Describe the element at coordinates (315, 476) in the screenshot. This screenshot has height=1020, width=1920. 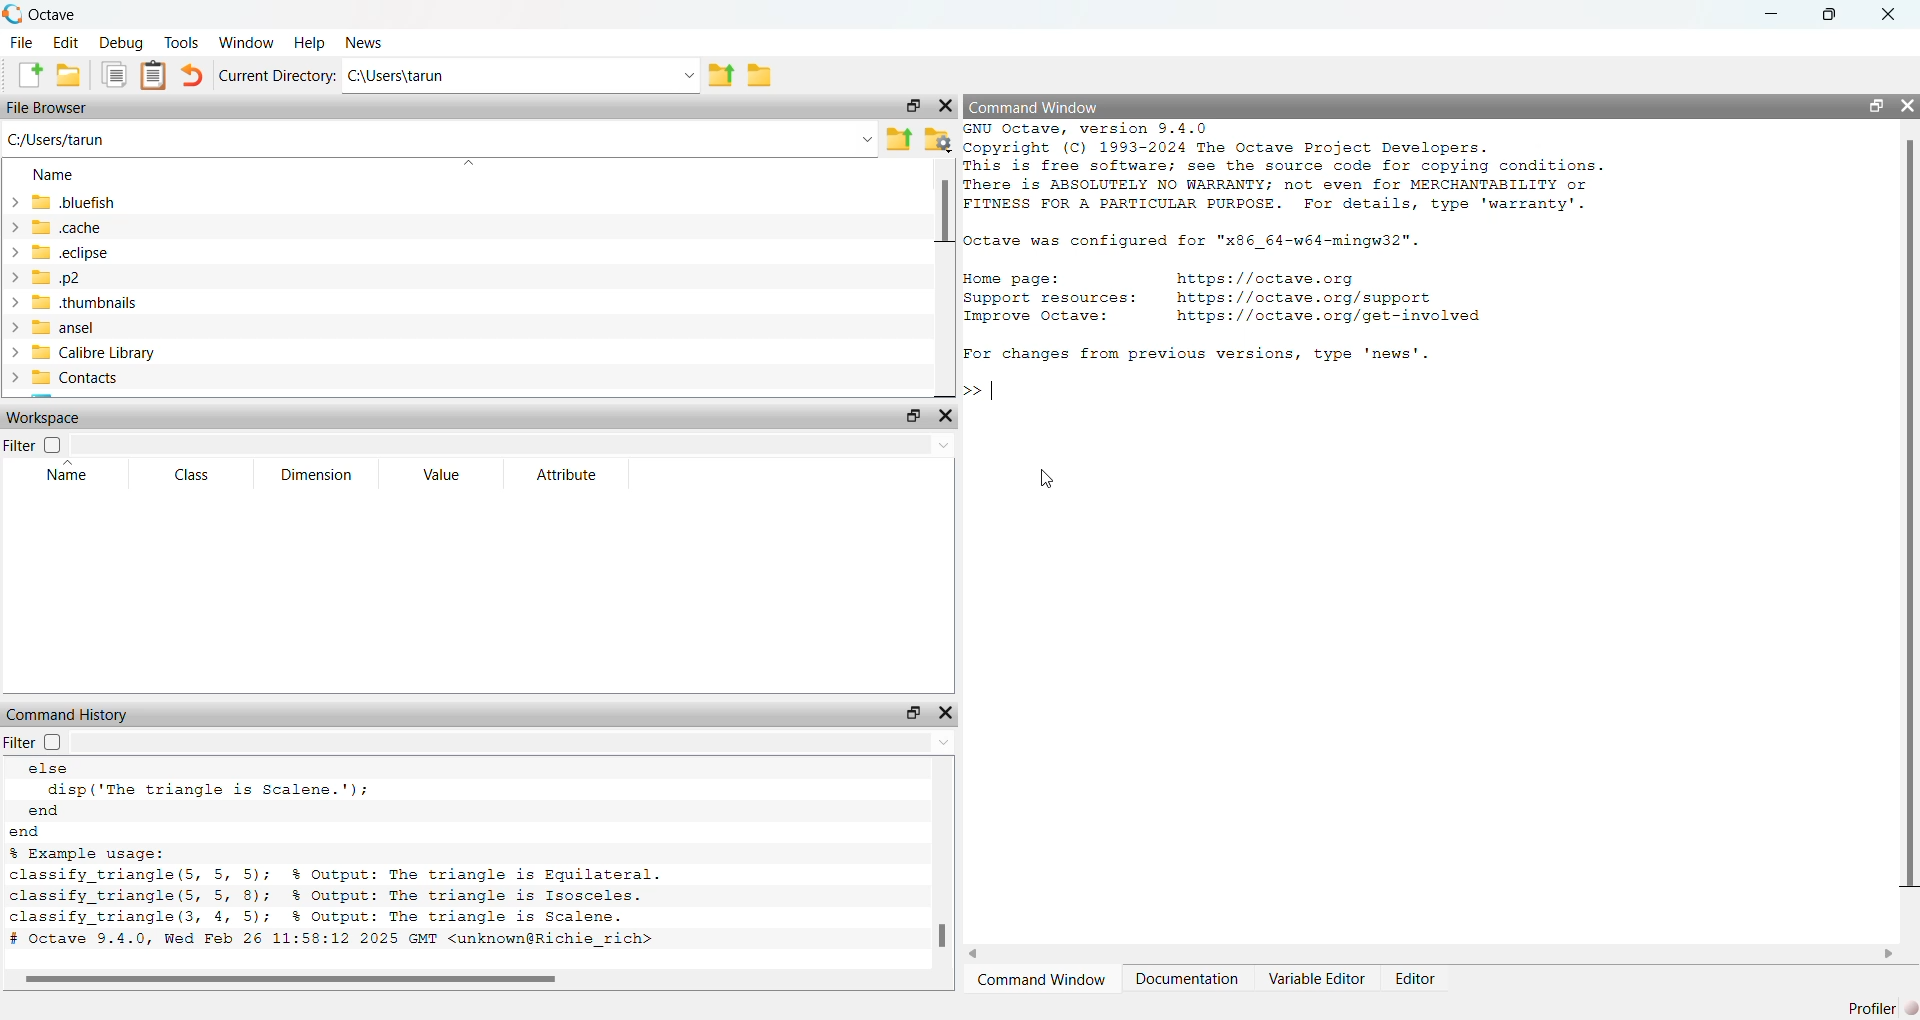
I see `dimension` at that location.